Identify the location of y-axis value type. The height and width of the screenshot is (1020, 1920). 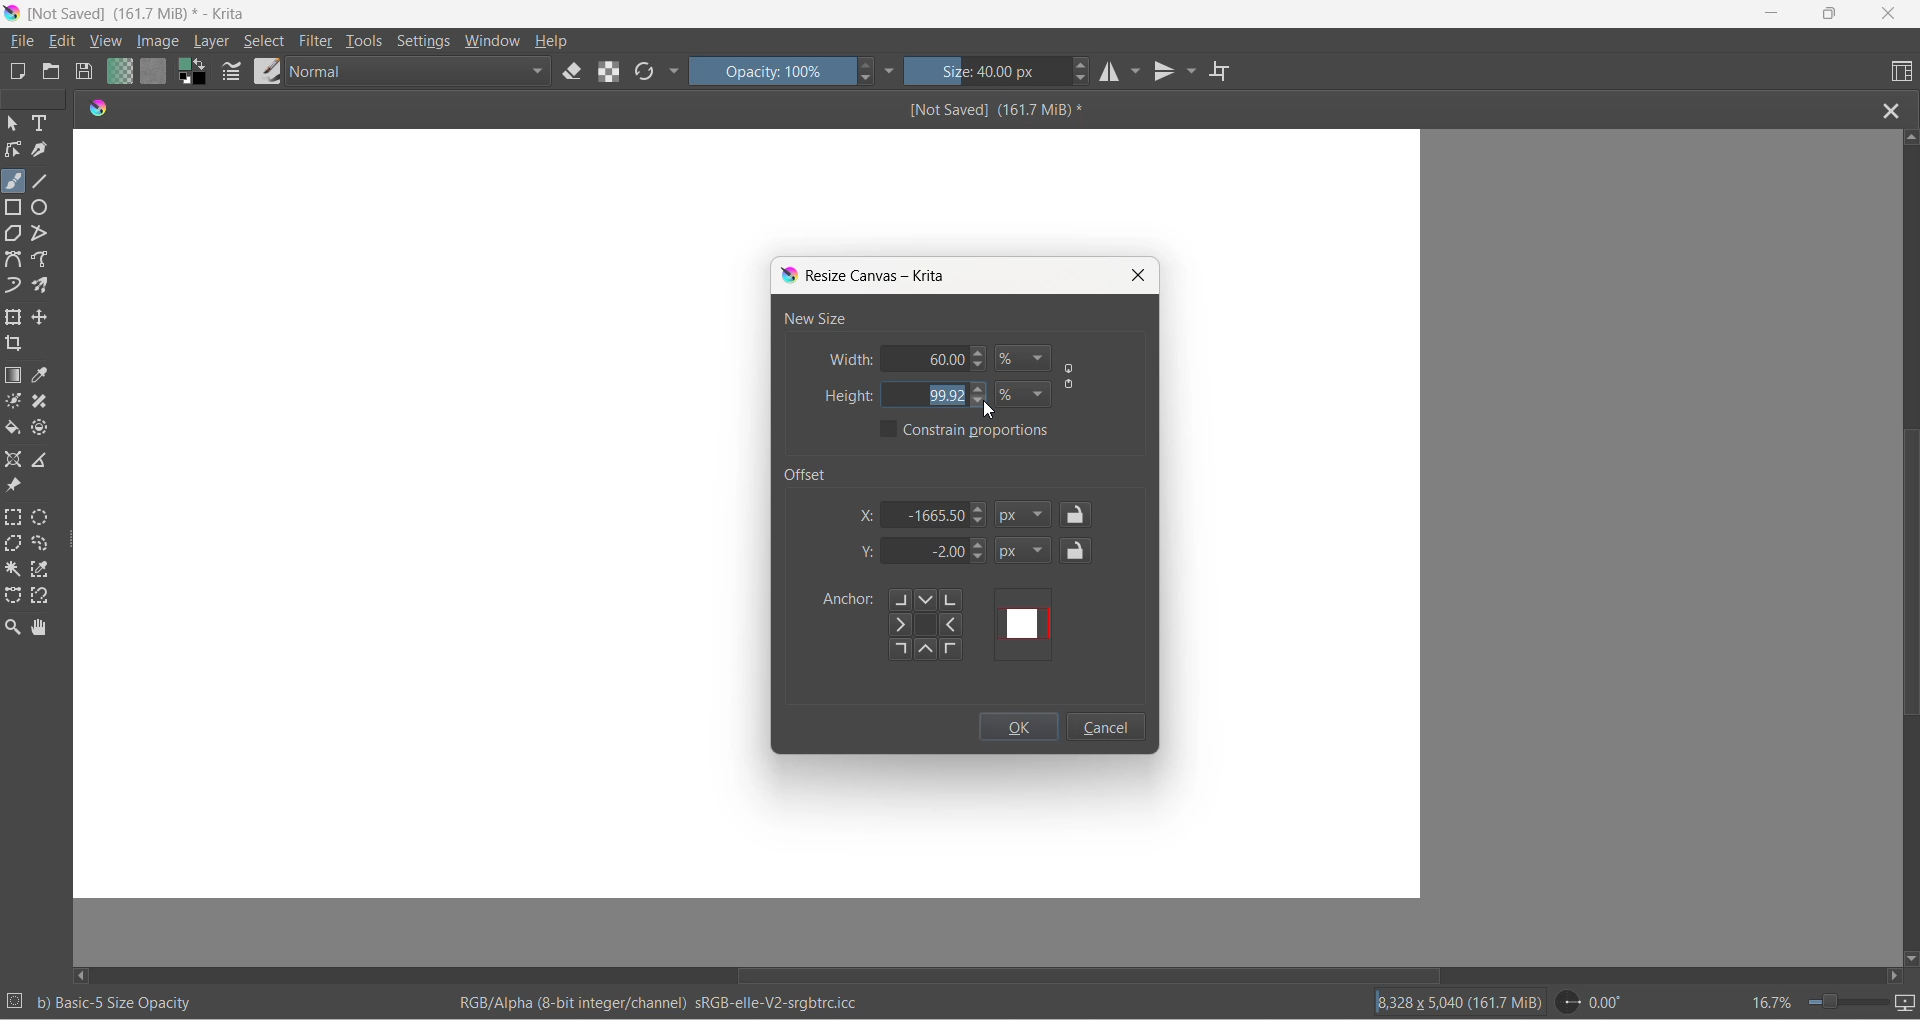
(1025, 552).